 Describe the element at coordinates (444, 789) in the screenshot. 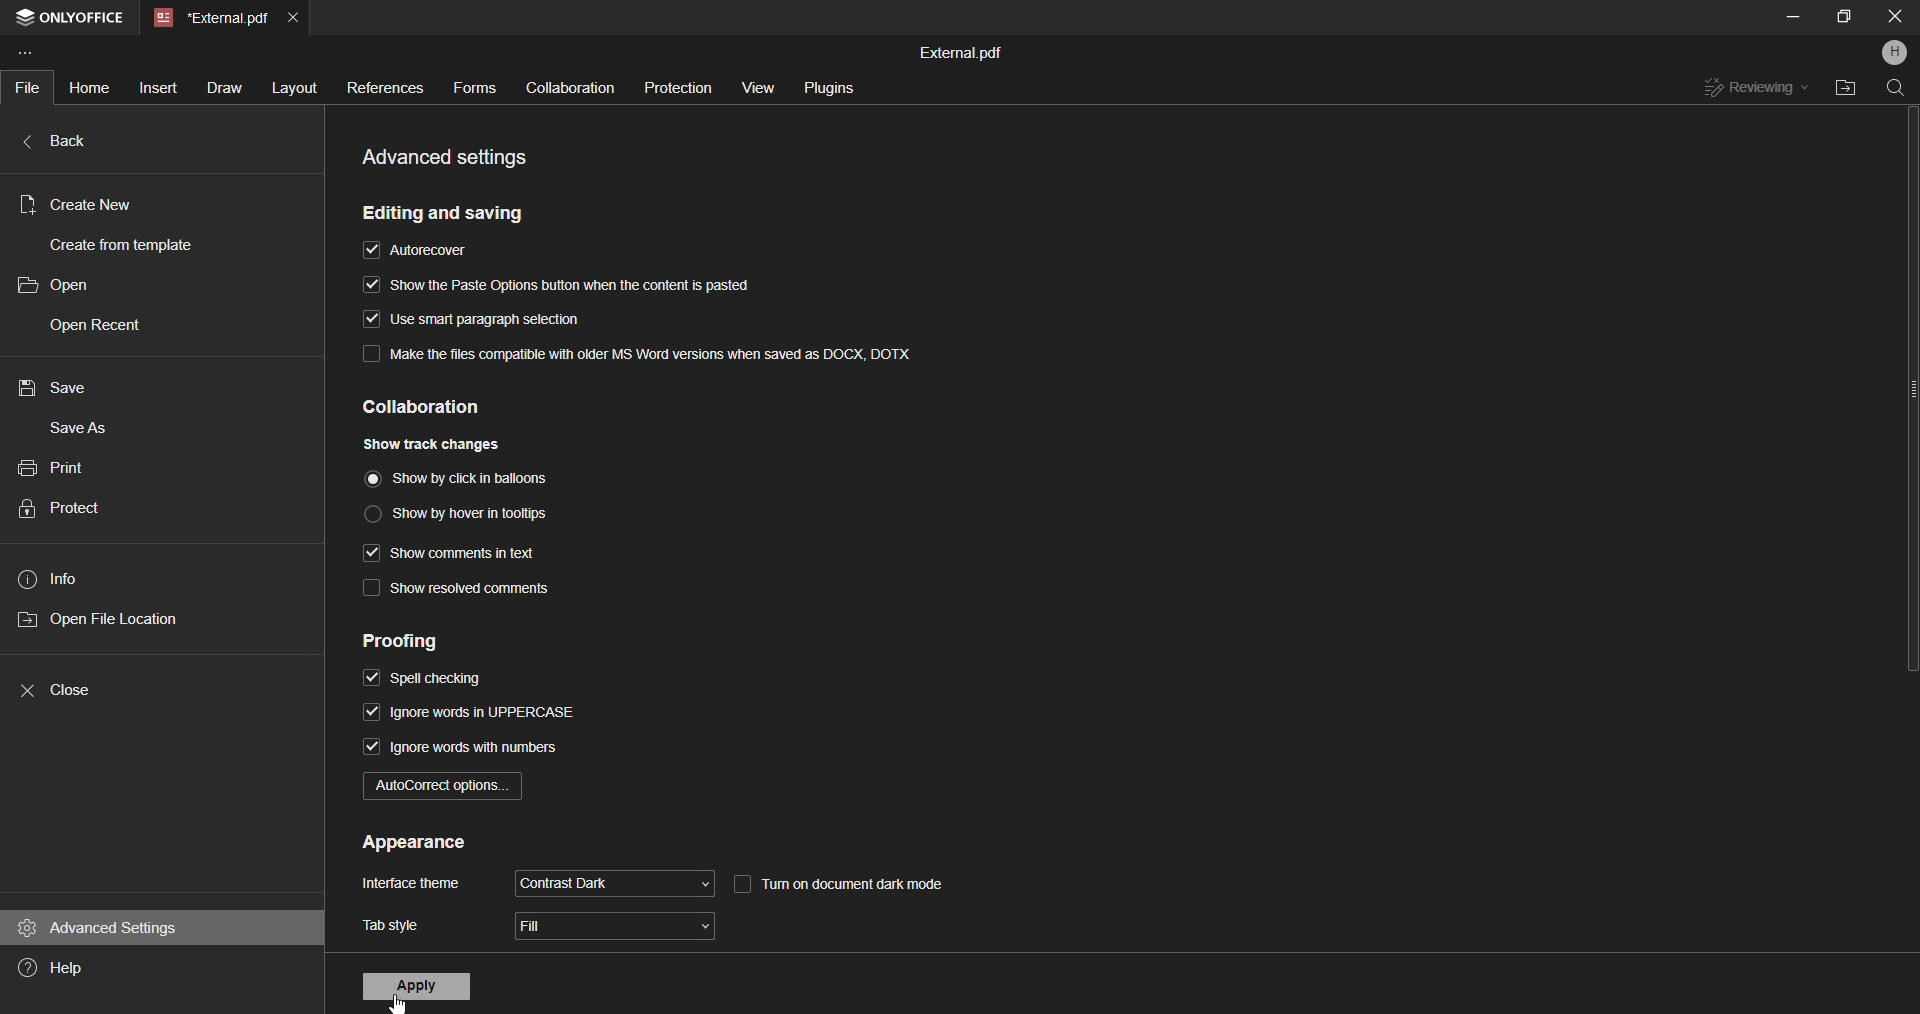

I see `autocorrect option` at that location.